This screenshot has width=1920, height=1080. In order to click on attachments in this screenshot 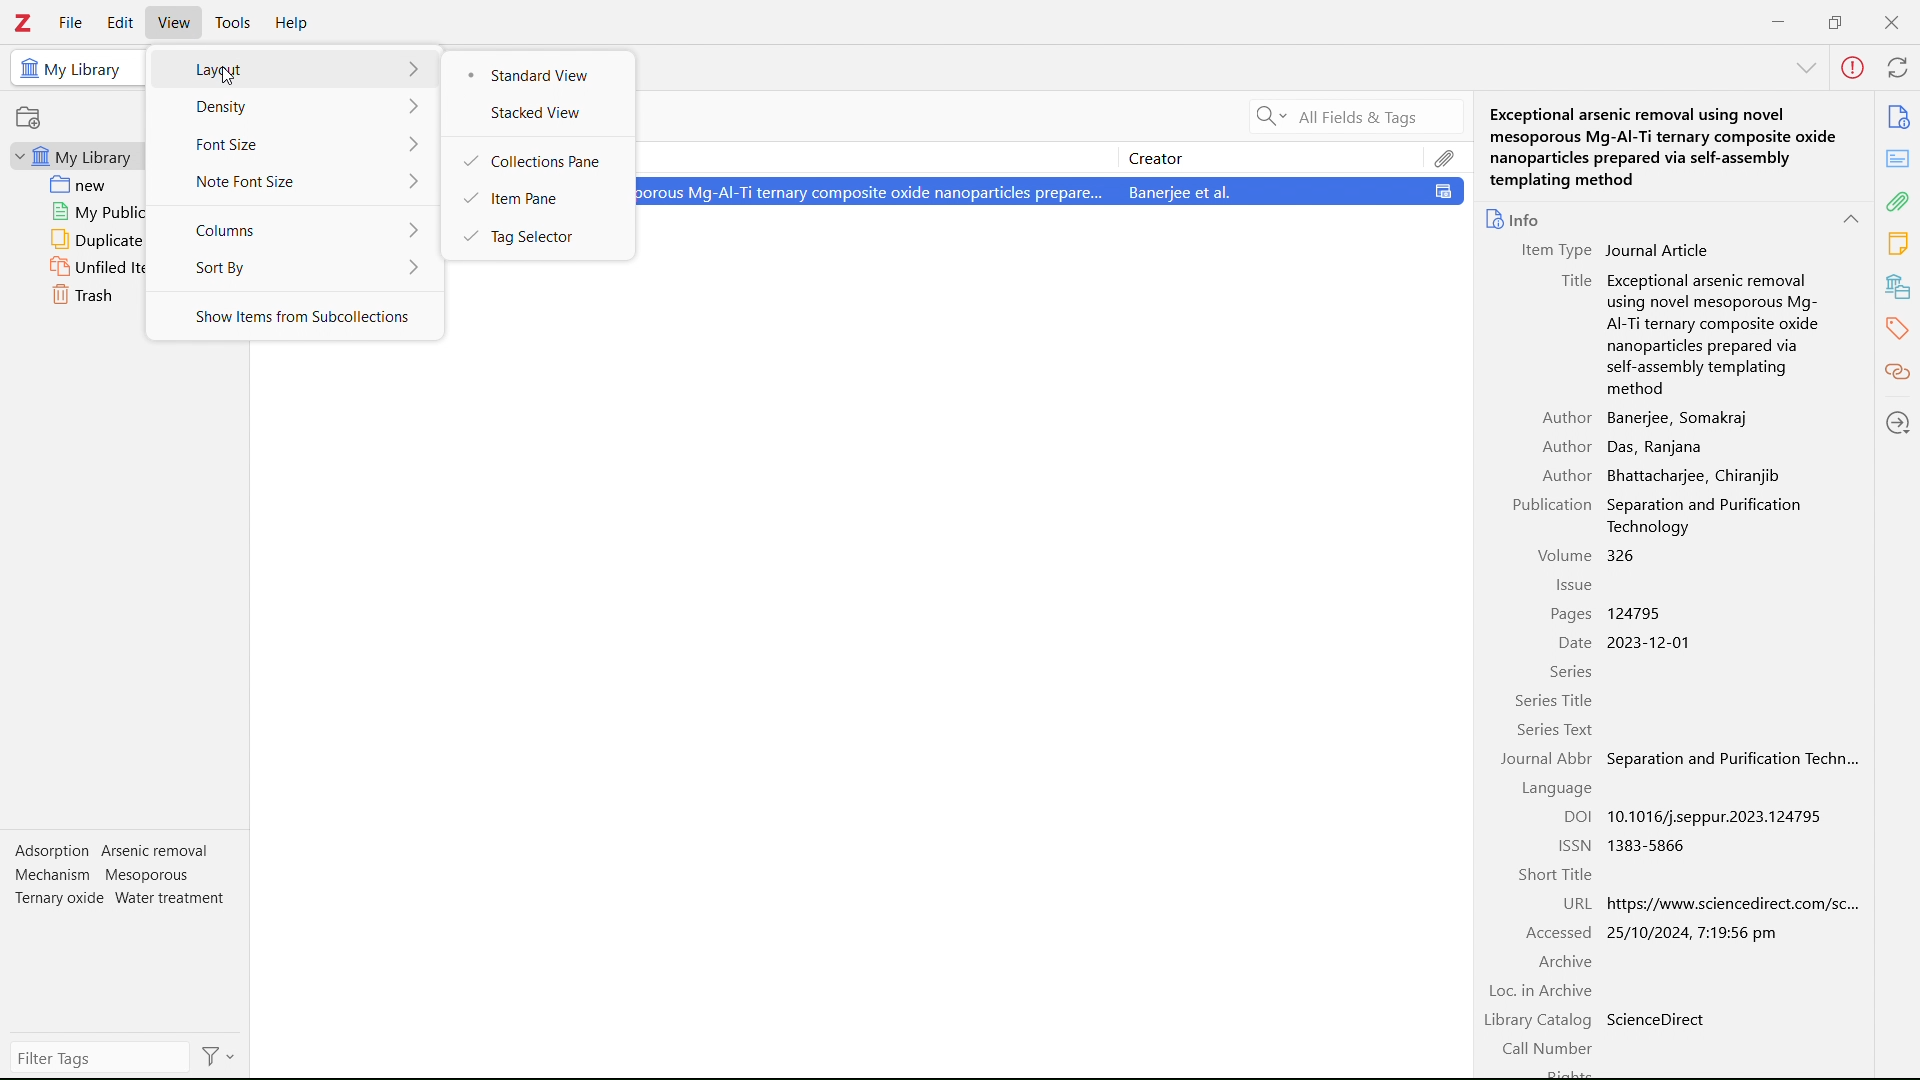, I will do `click(1446, 156)`.